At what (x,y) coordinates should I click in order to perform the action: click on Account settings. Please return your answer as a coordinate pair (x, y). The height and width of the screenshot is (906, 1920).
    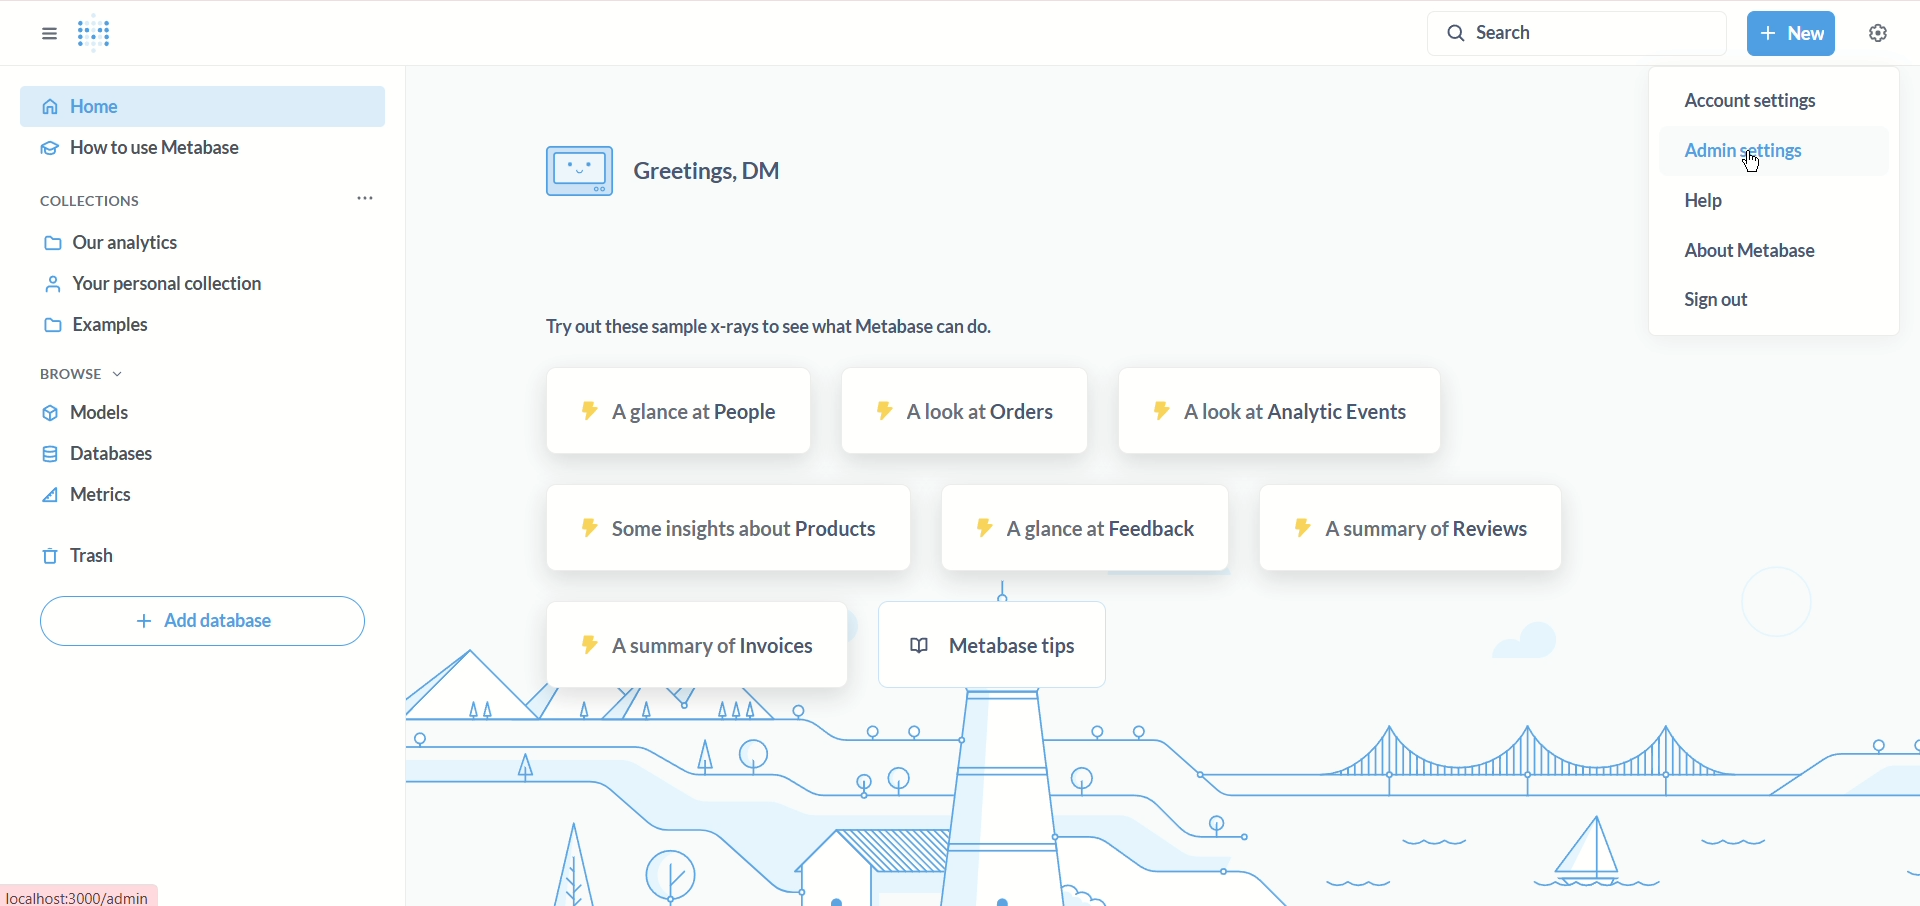
    Looking at the image, I should click on (1759, 100).